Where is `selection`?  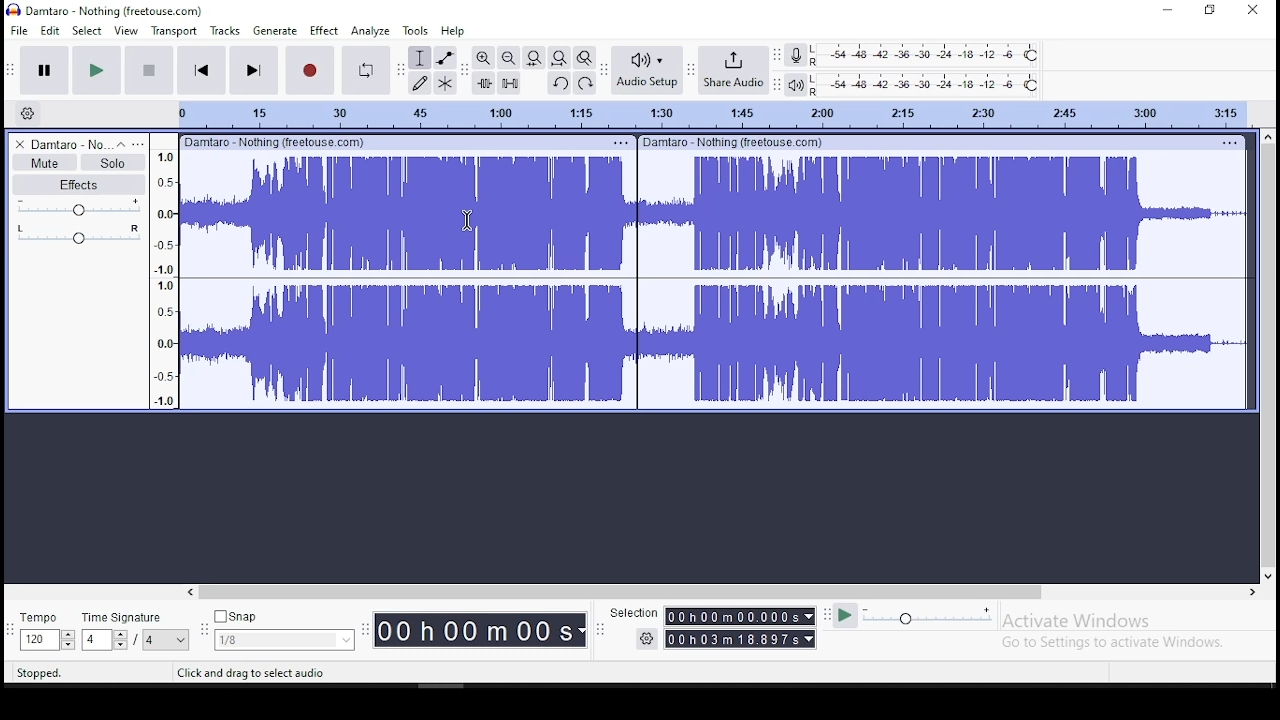 selection is located at coordinates (633, 613).